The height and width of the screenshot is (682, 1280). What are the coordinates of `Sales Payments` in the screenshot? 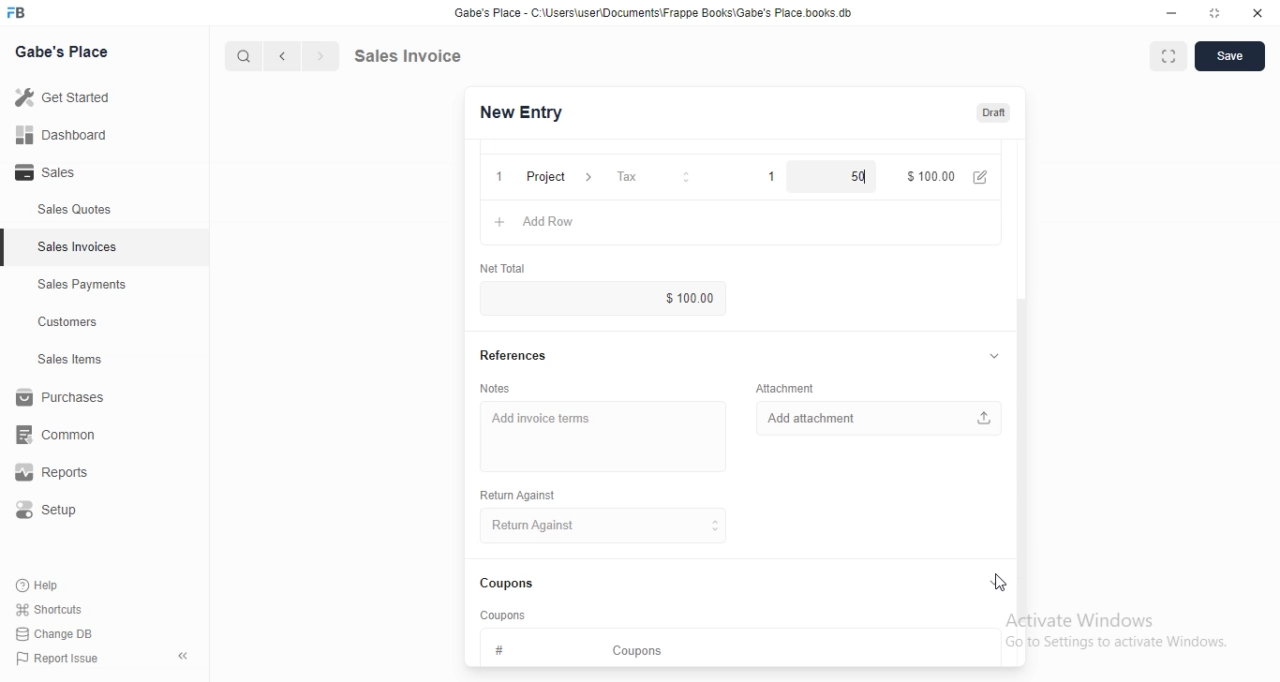 It's located at (77, 285).